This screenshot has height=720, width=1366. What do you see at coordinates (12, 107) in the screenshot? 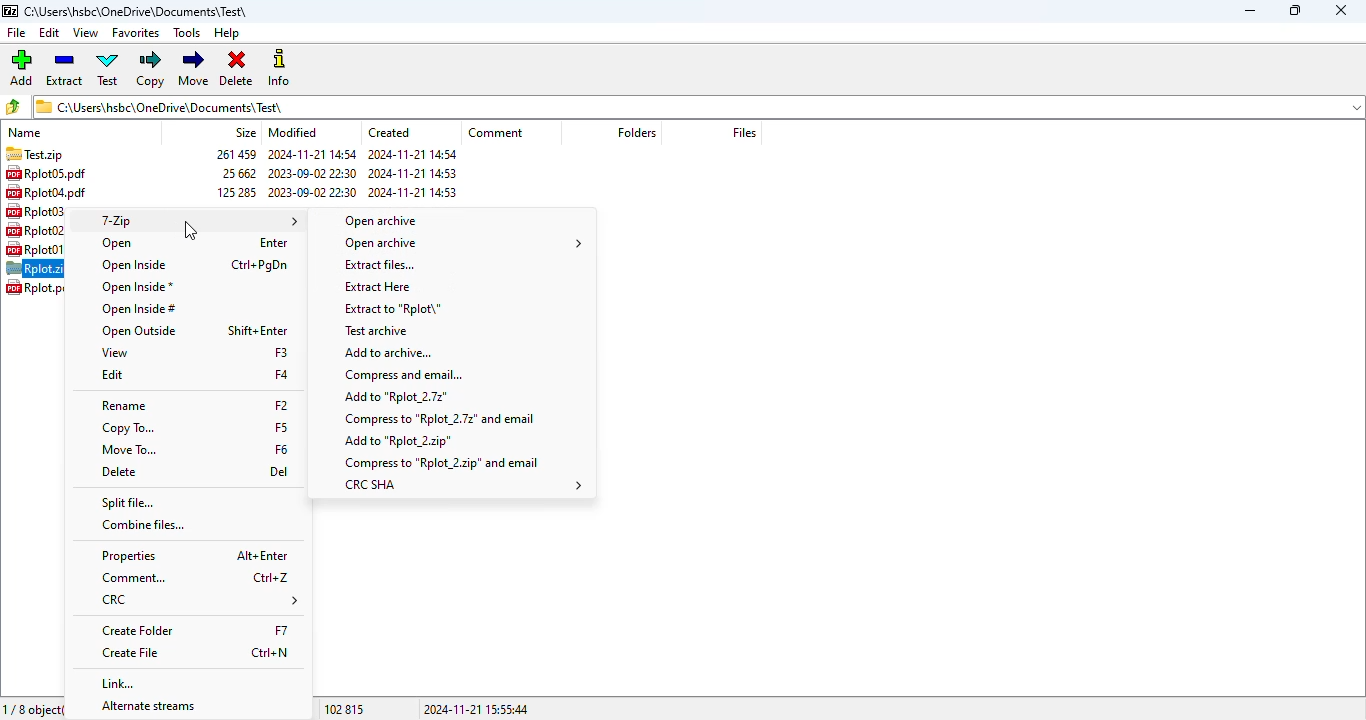
I see `browse files` at bounding box center [12, 107].